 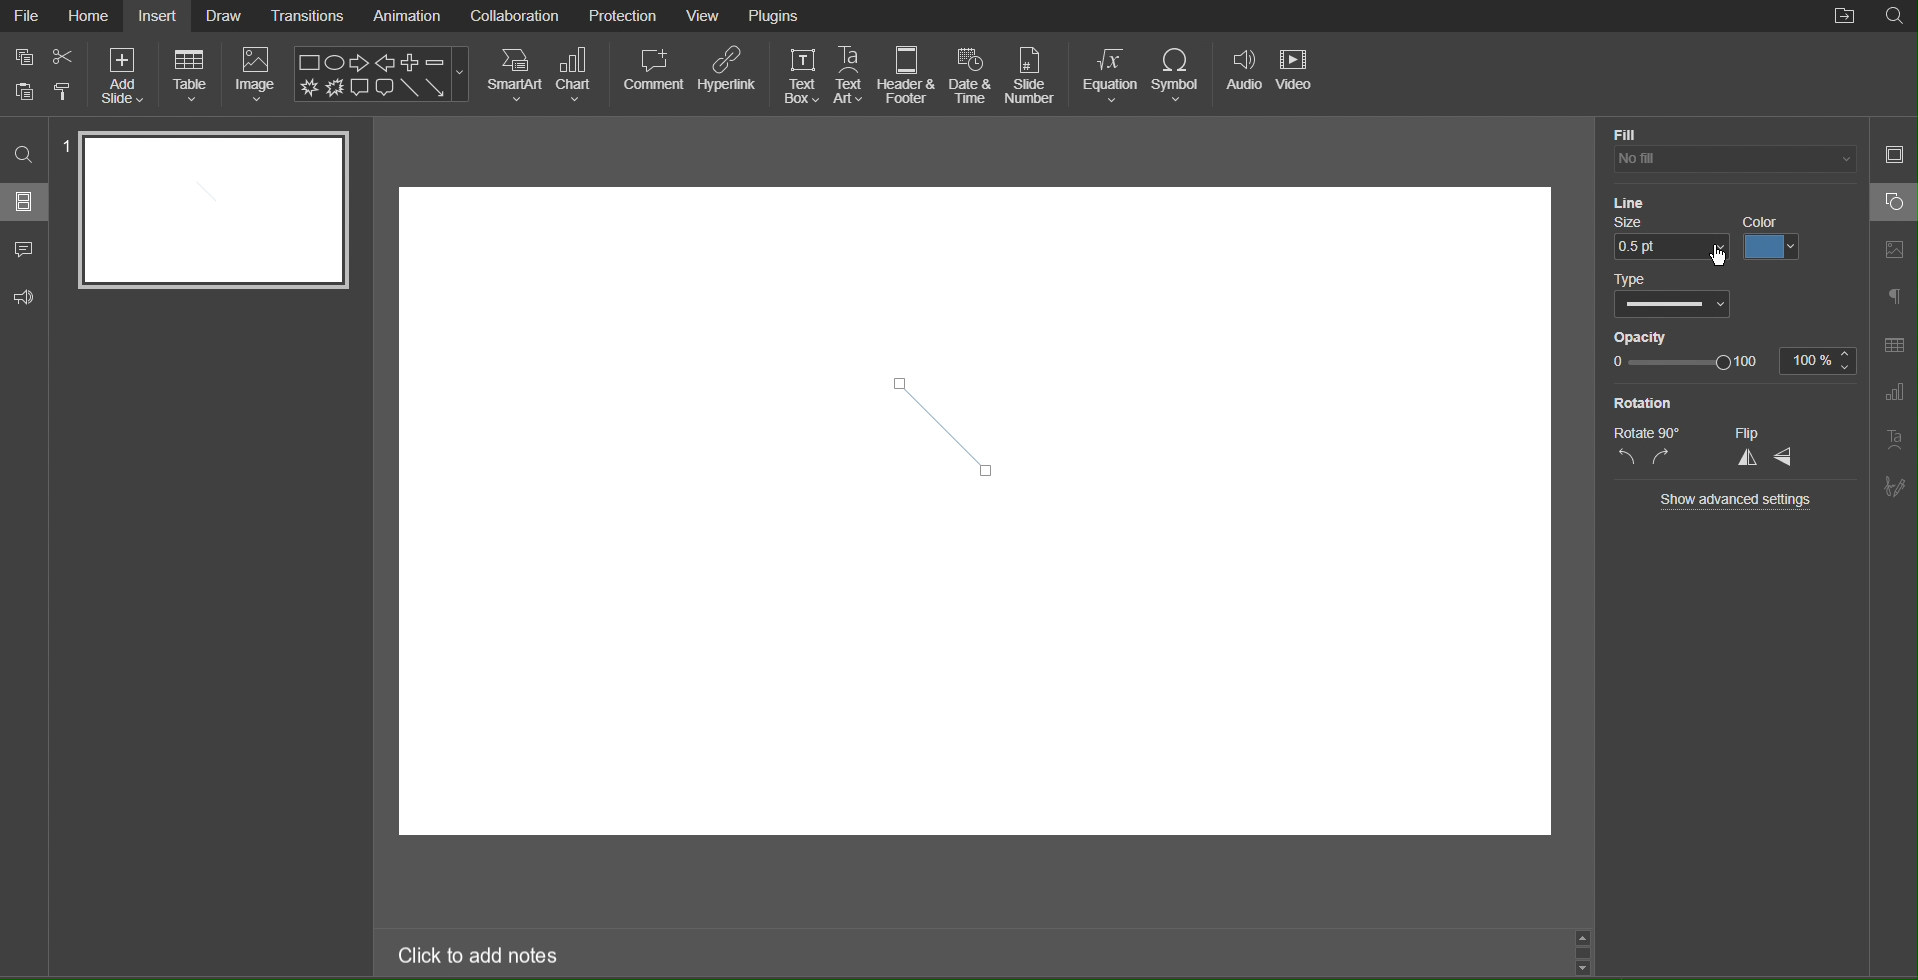 What do you see at coordinates (310, 15) in the screenshot?
I see `Transitions` at bounding box center [310, 15].